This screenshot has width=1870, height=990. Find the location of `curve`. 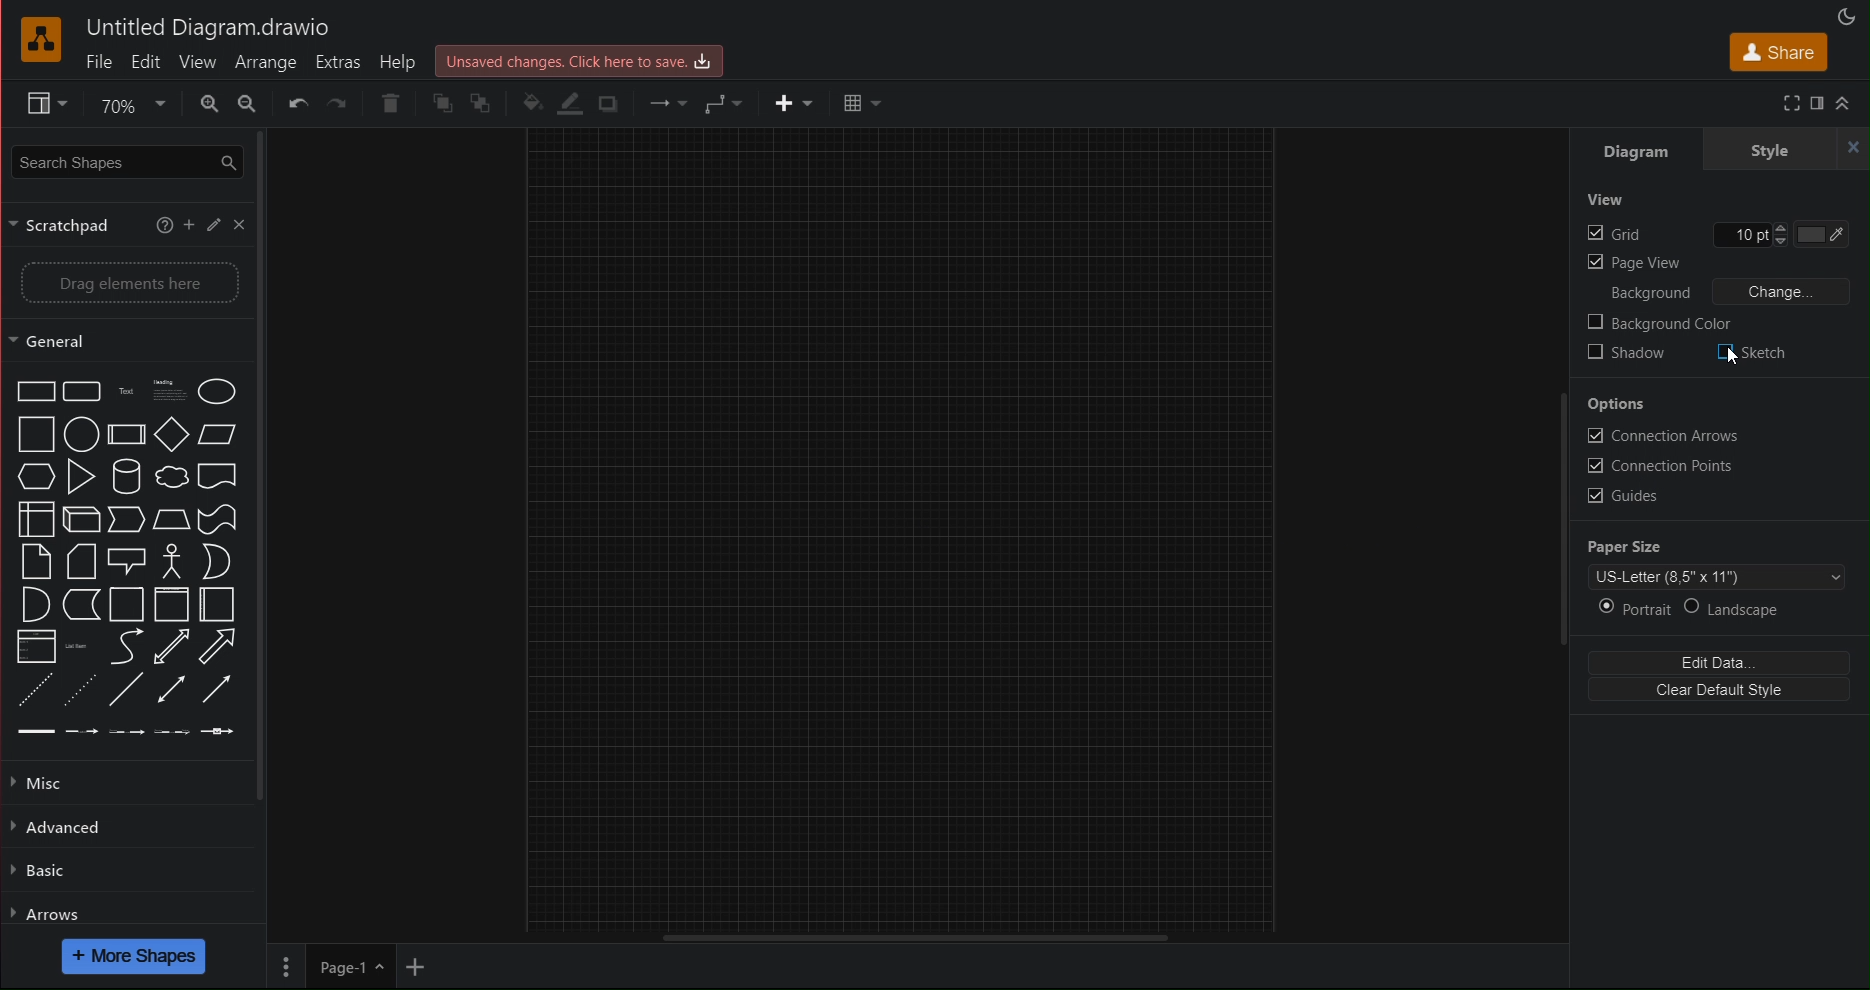

curve is located at coordinates (126, 648).